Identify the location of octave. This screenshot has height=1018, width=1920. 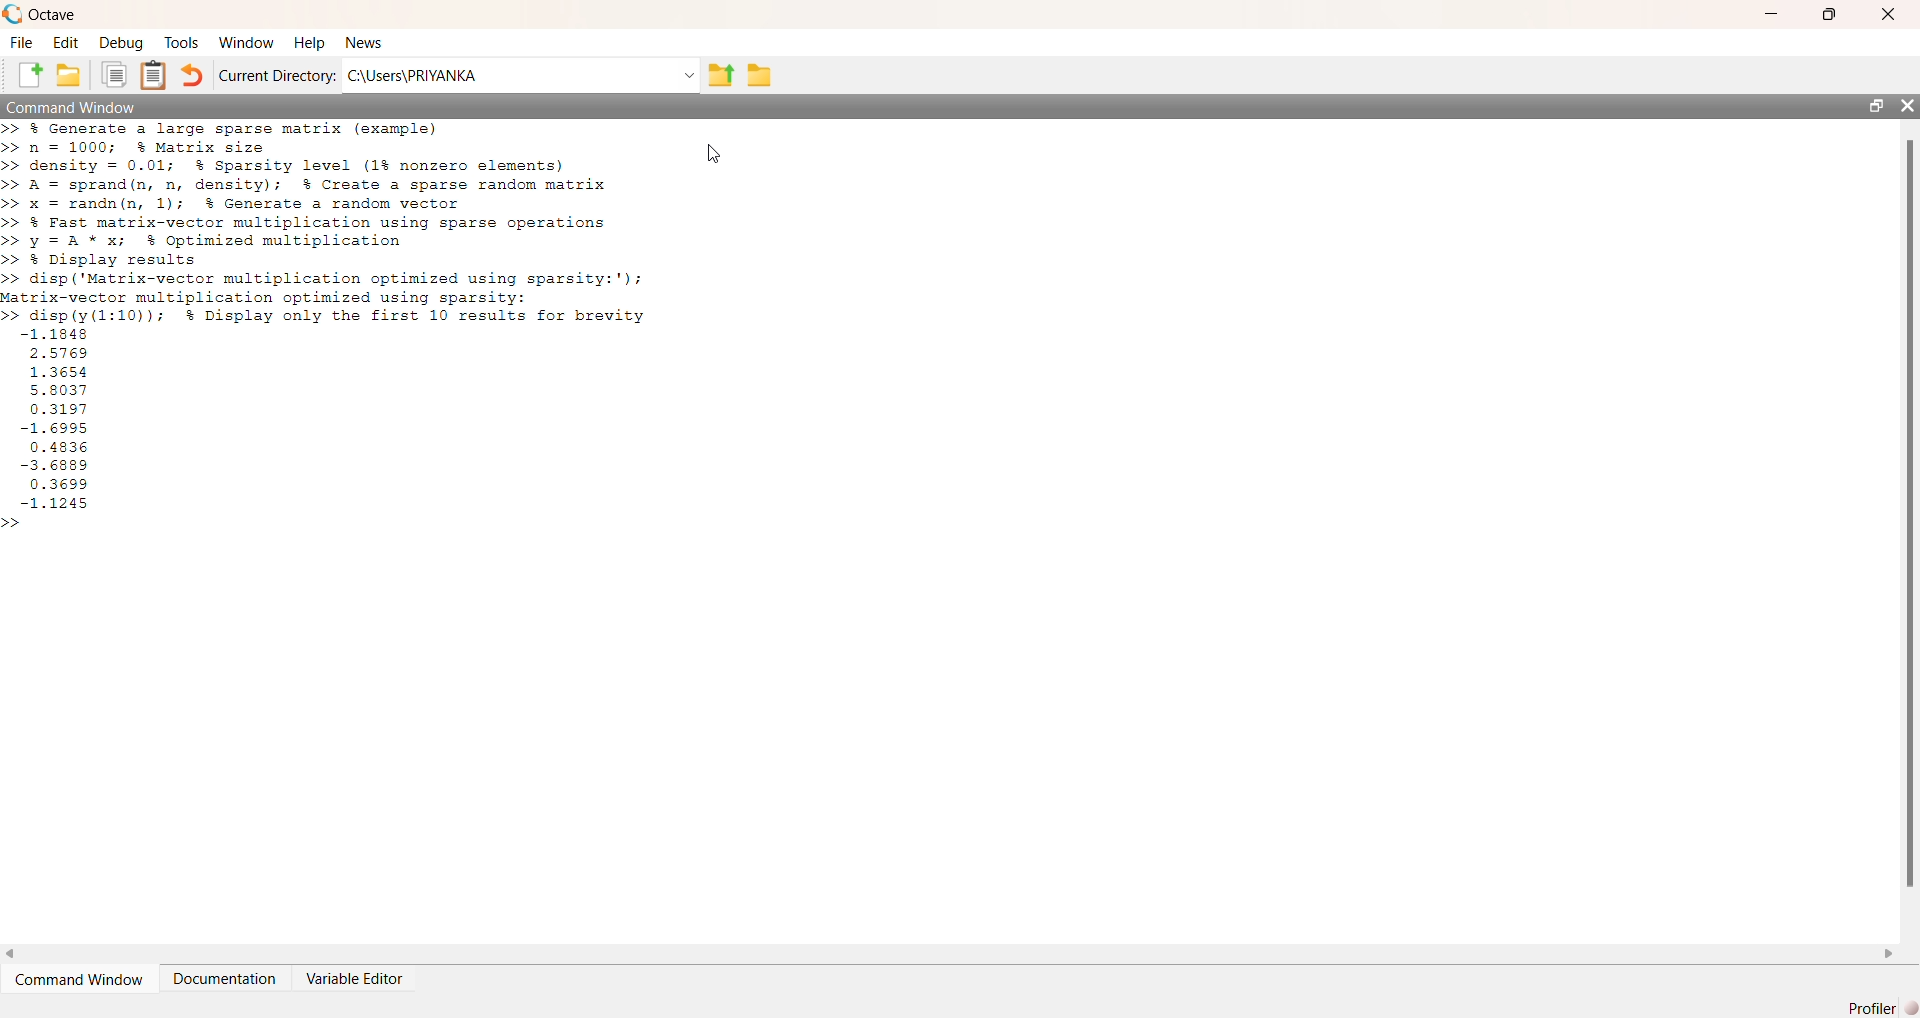
(64, 13).